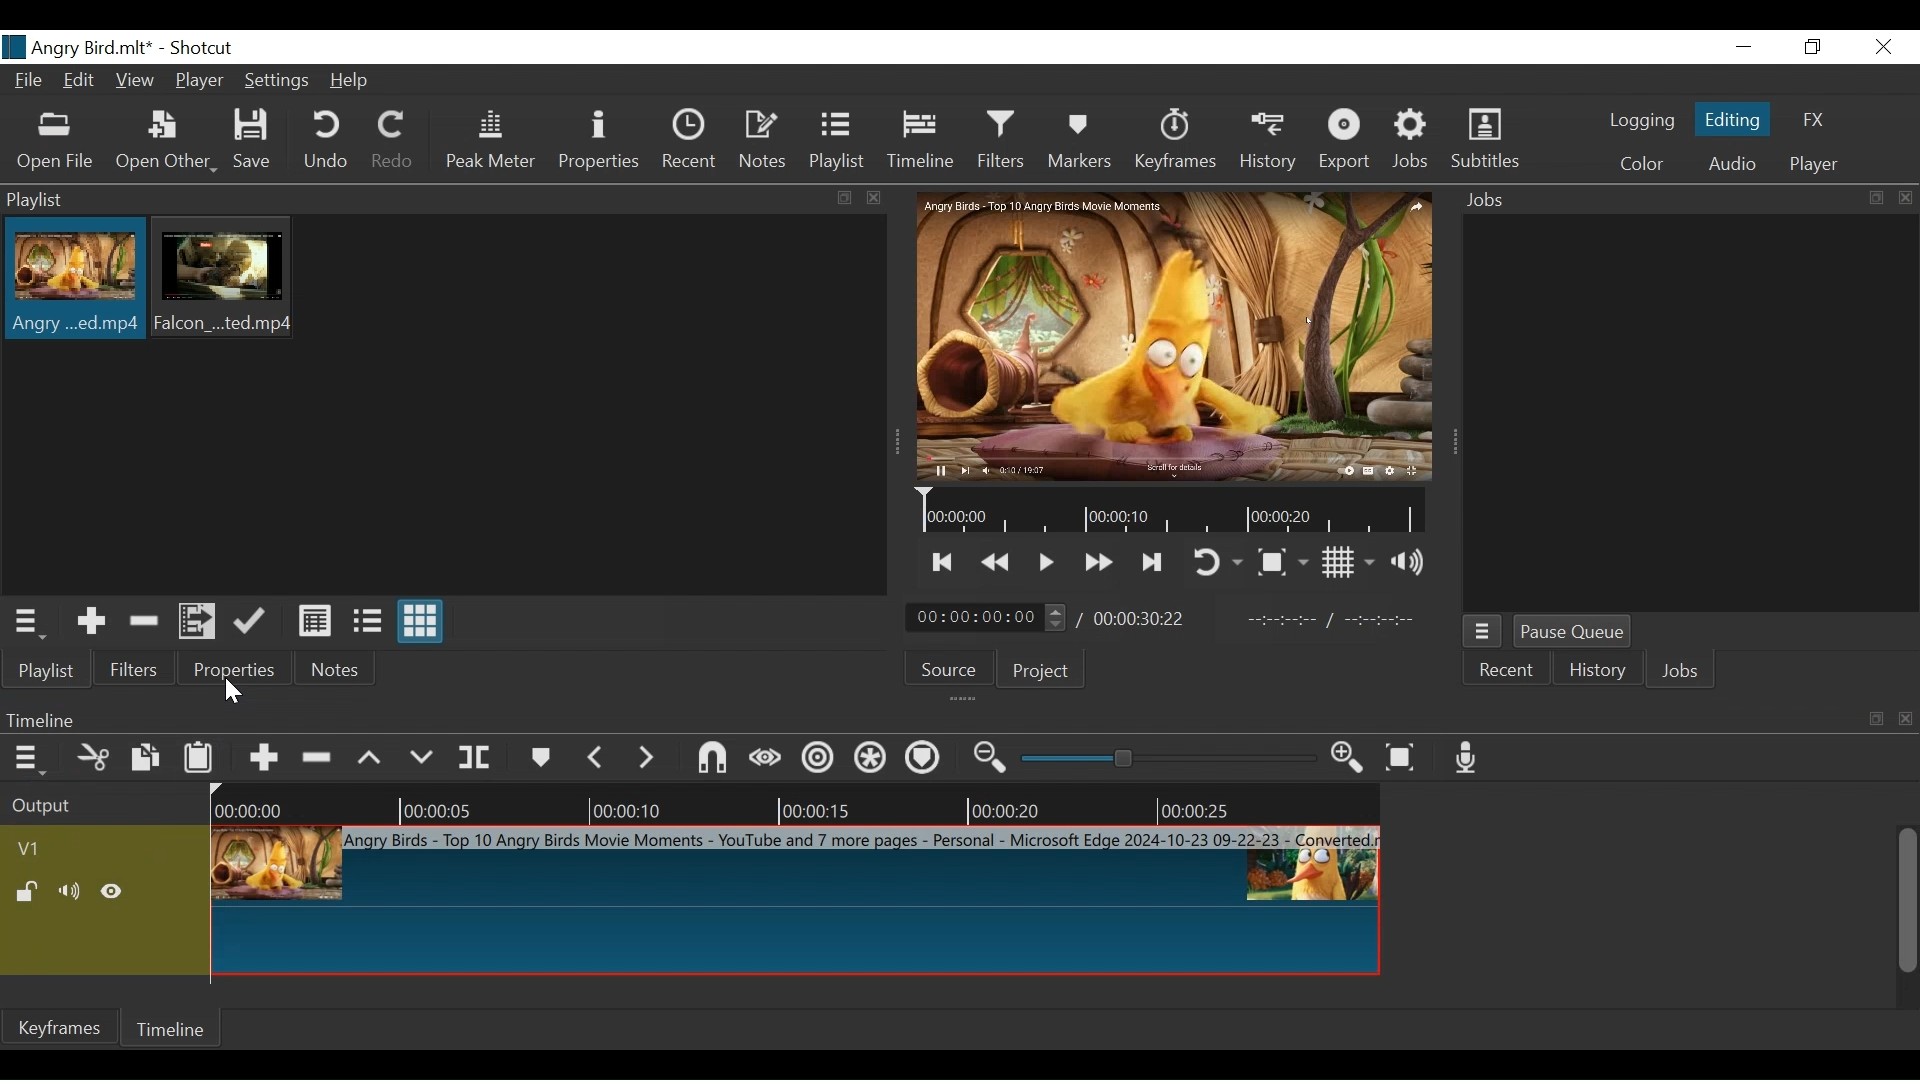 Image resolution: width=1920 pixels, height=1080 pixels. I want to click on History, so click(1268, 144).